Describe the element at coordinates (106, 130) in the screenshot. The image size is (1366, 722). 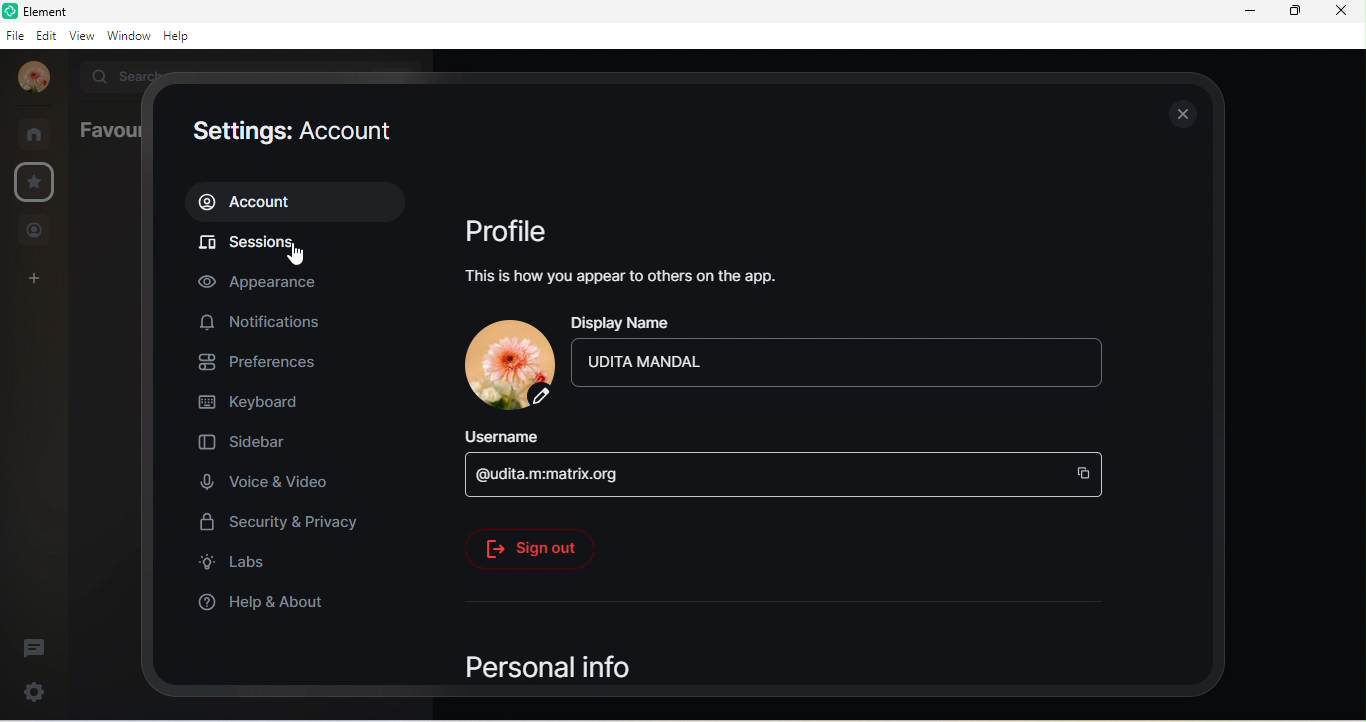
I see `favourites` at that location.